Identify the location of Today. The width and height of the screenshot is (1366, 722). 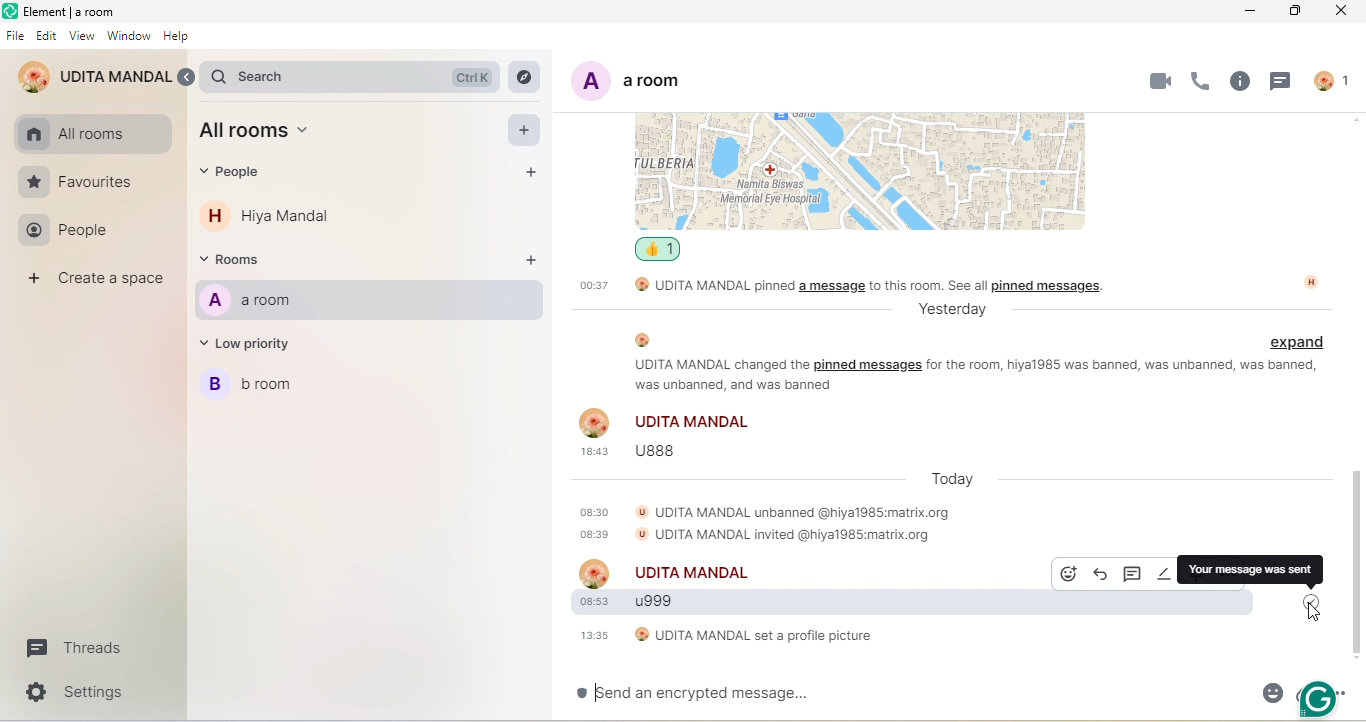
(954, 477).